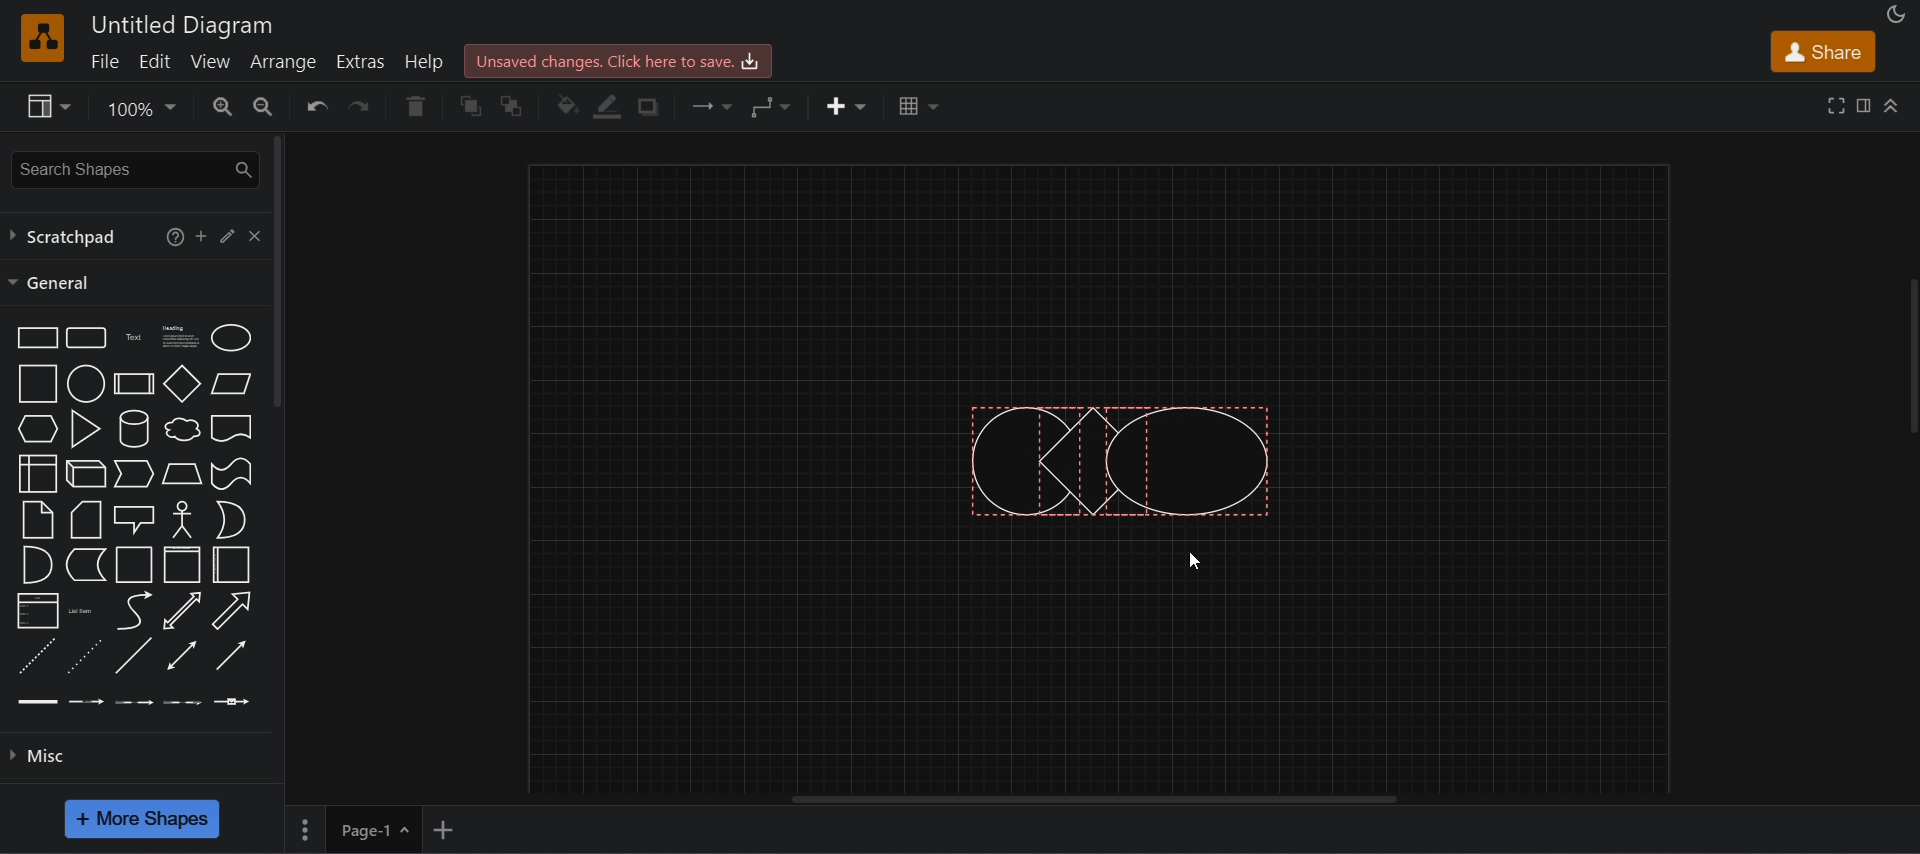  I want to click on heading, so click(179, 335).